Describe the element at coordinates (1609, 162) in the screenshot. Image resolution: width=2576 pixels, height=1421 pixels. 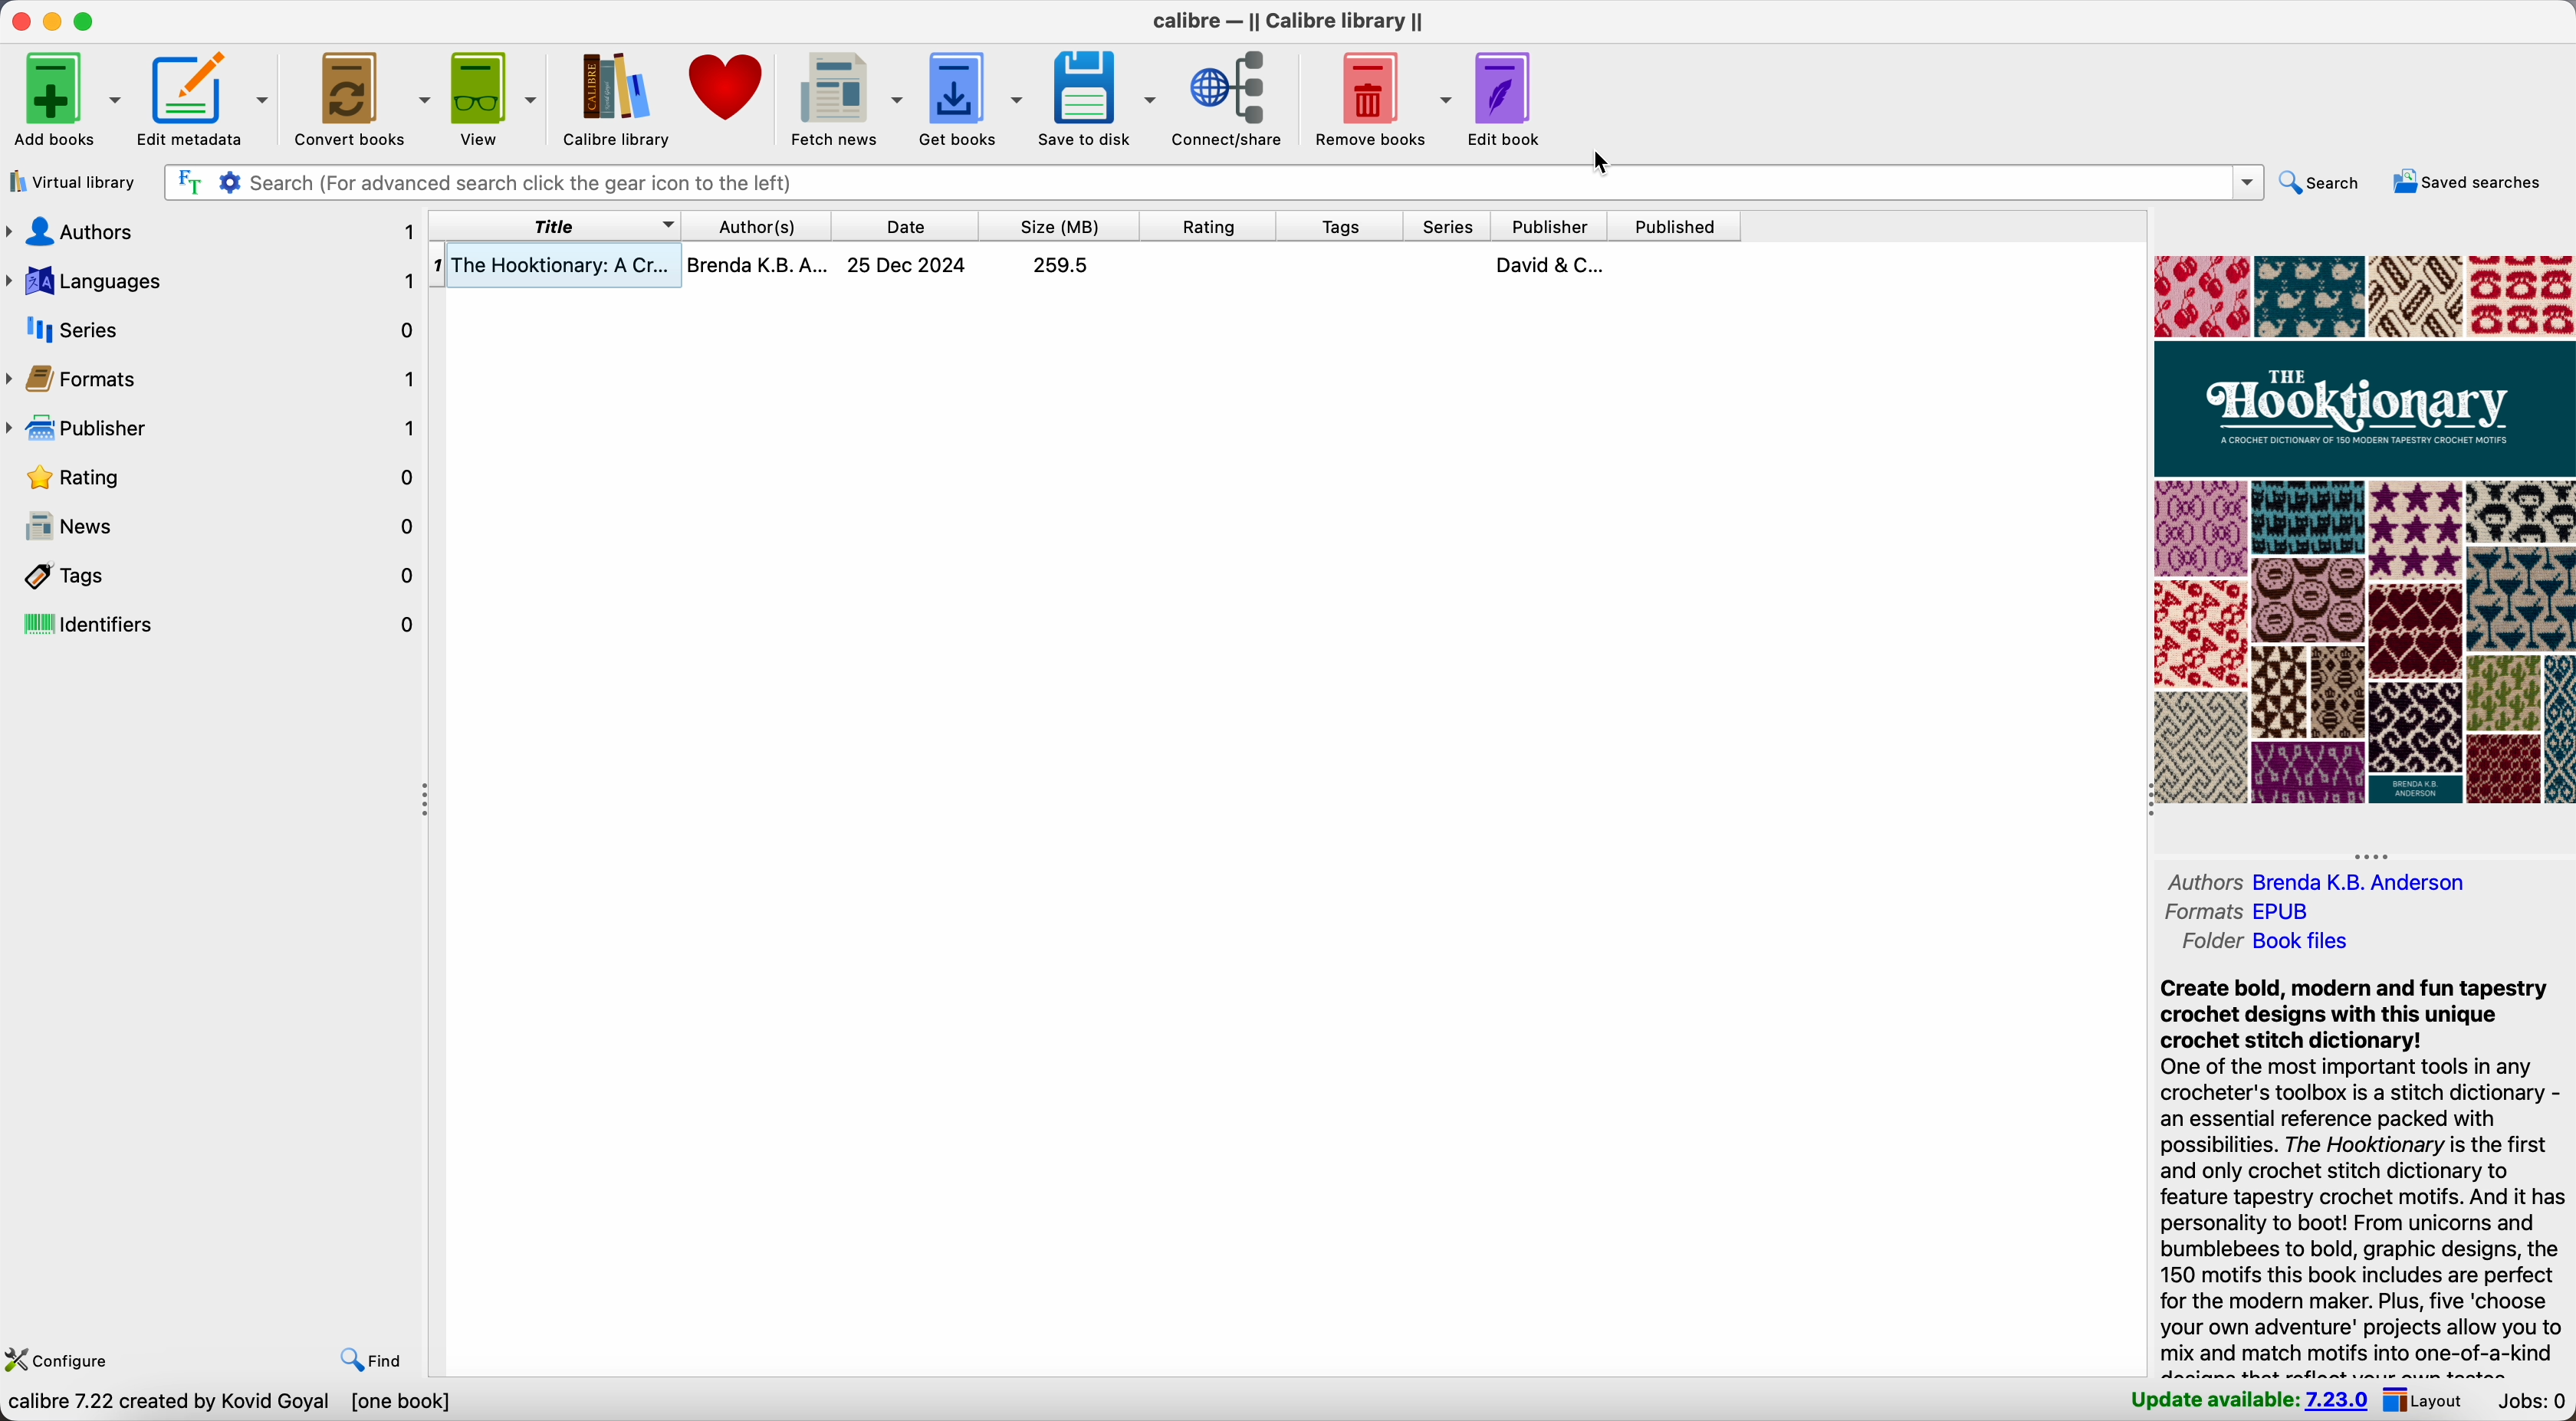
I see `cursor` at that location.